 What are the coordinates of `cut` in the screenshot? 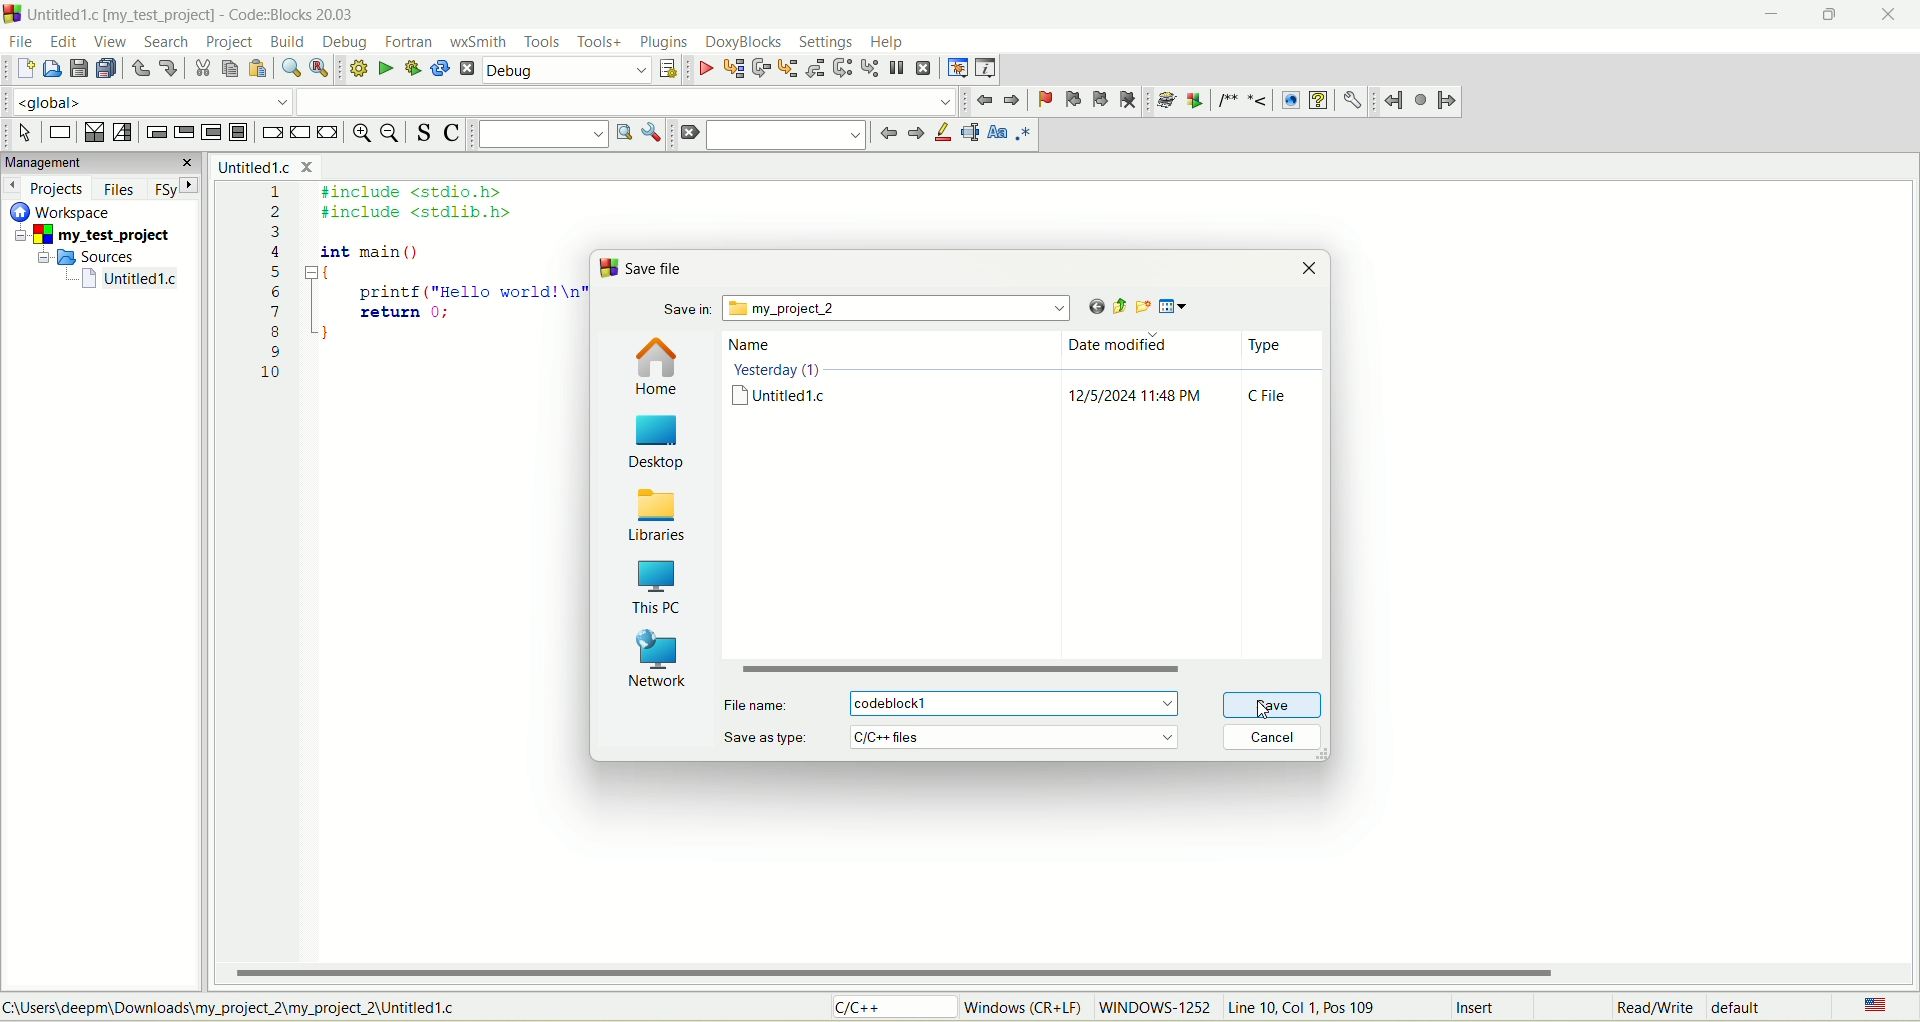 It's located at (201, 69).